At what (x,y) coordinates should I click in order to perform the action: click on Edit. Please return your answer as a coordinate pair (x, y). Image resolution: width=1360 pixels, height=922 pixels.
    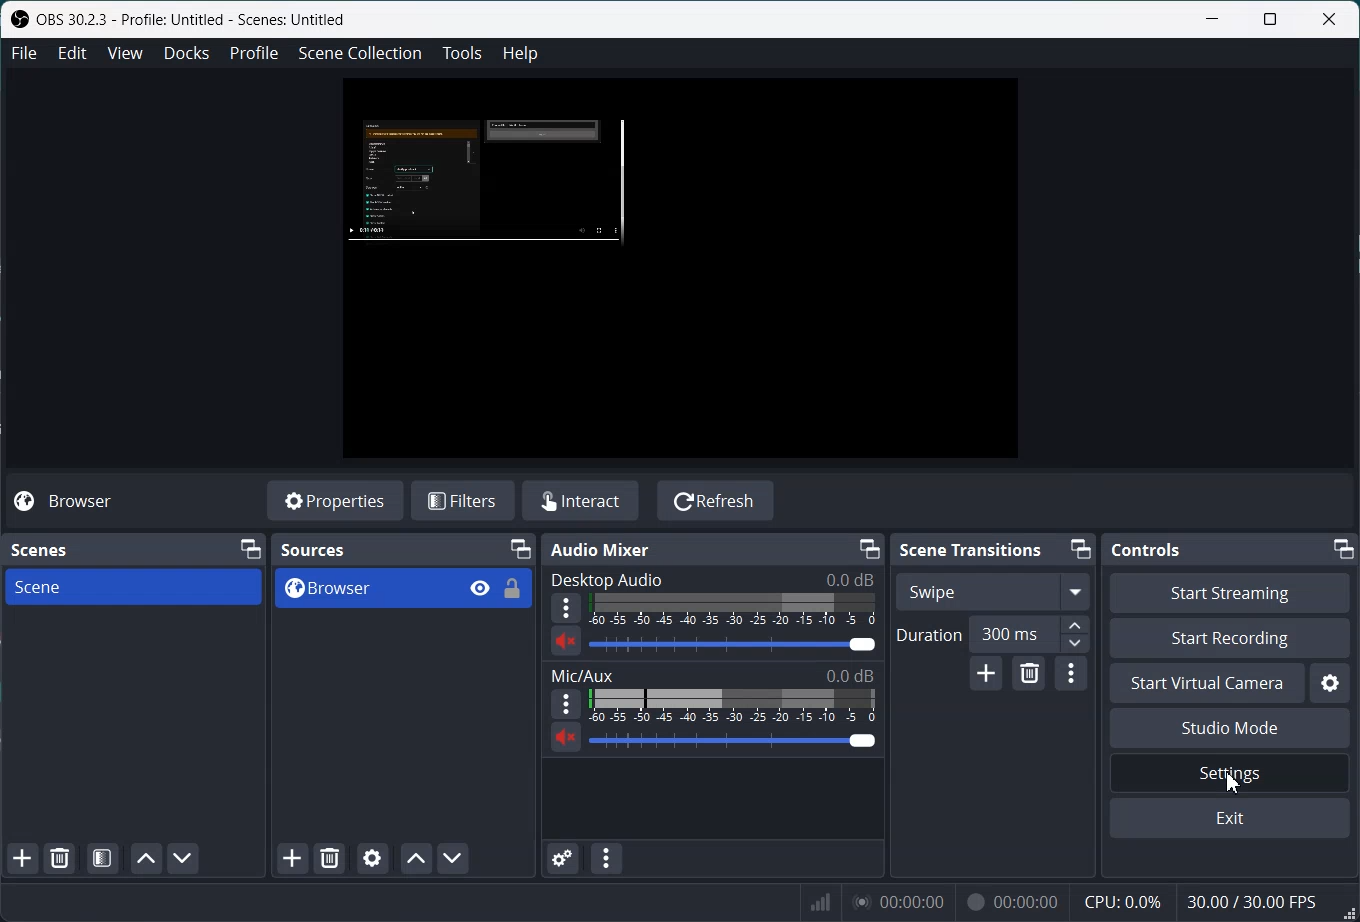
    Looking at the image, I should click on (72, 53).